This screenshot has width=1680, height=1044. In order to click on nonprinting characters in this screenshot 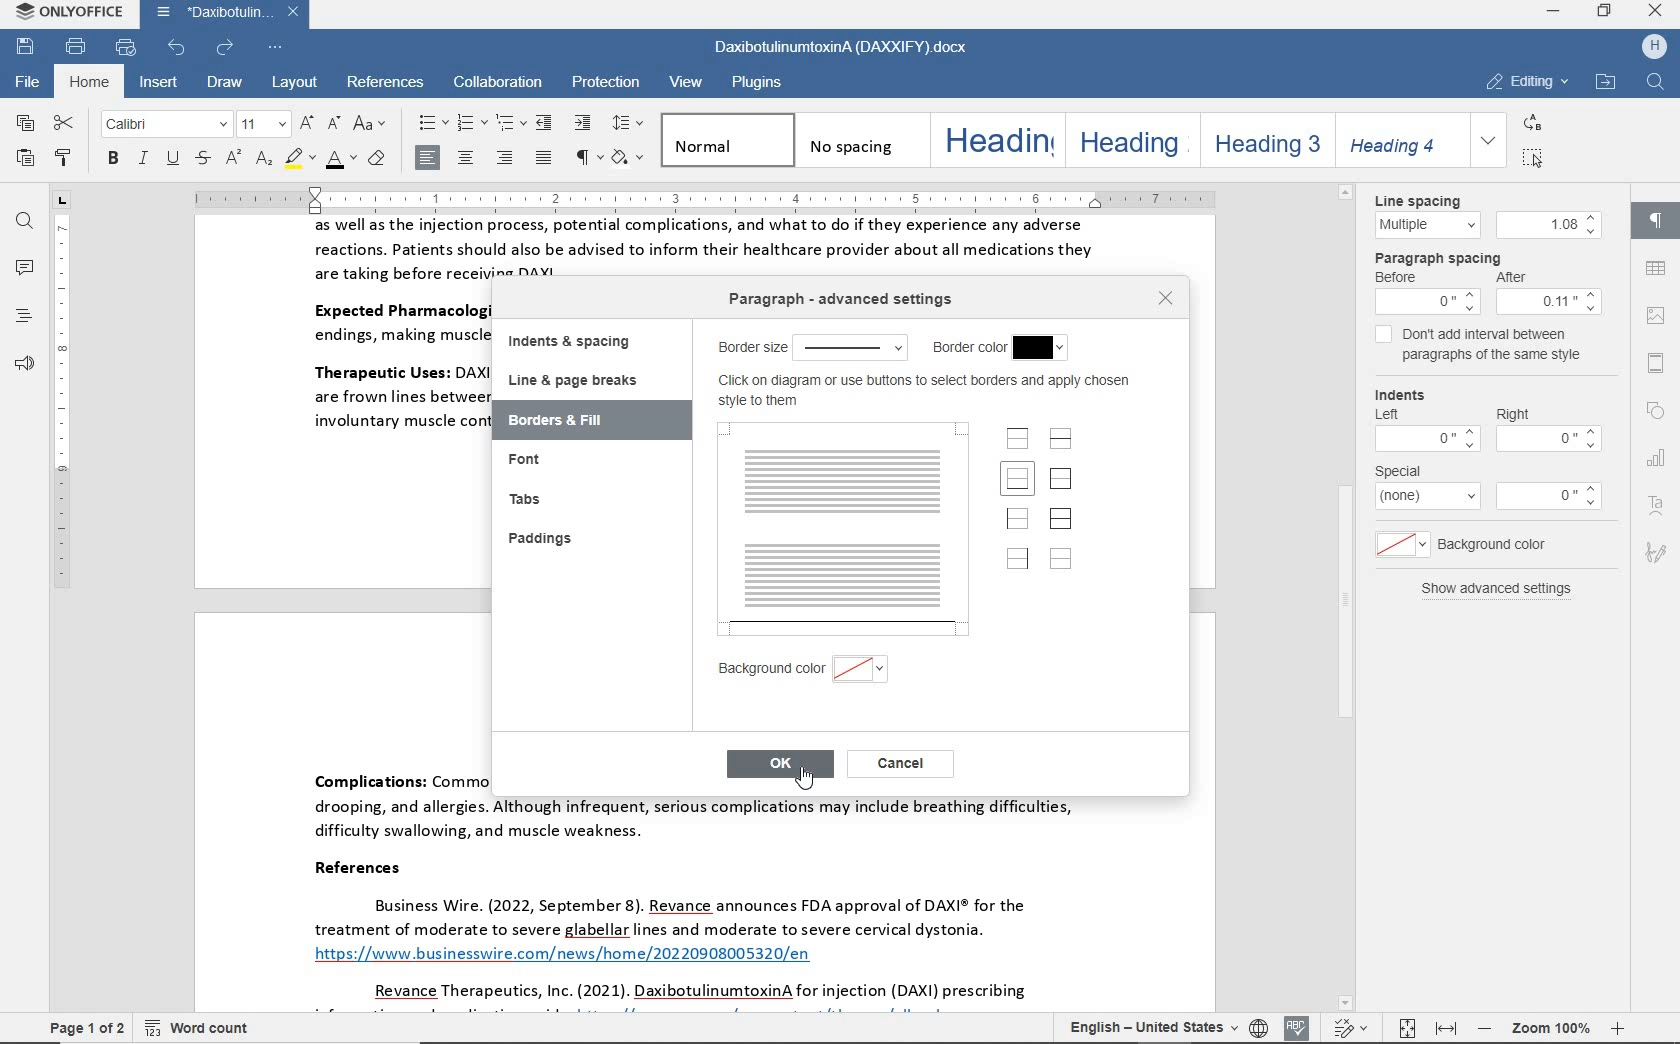, I will do `click(586, 158)`.